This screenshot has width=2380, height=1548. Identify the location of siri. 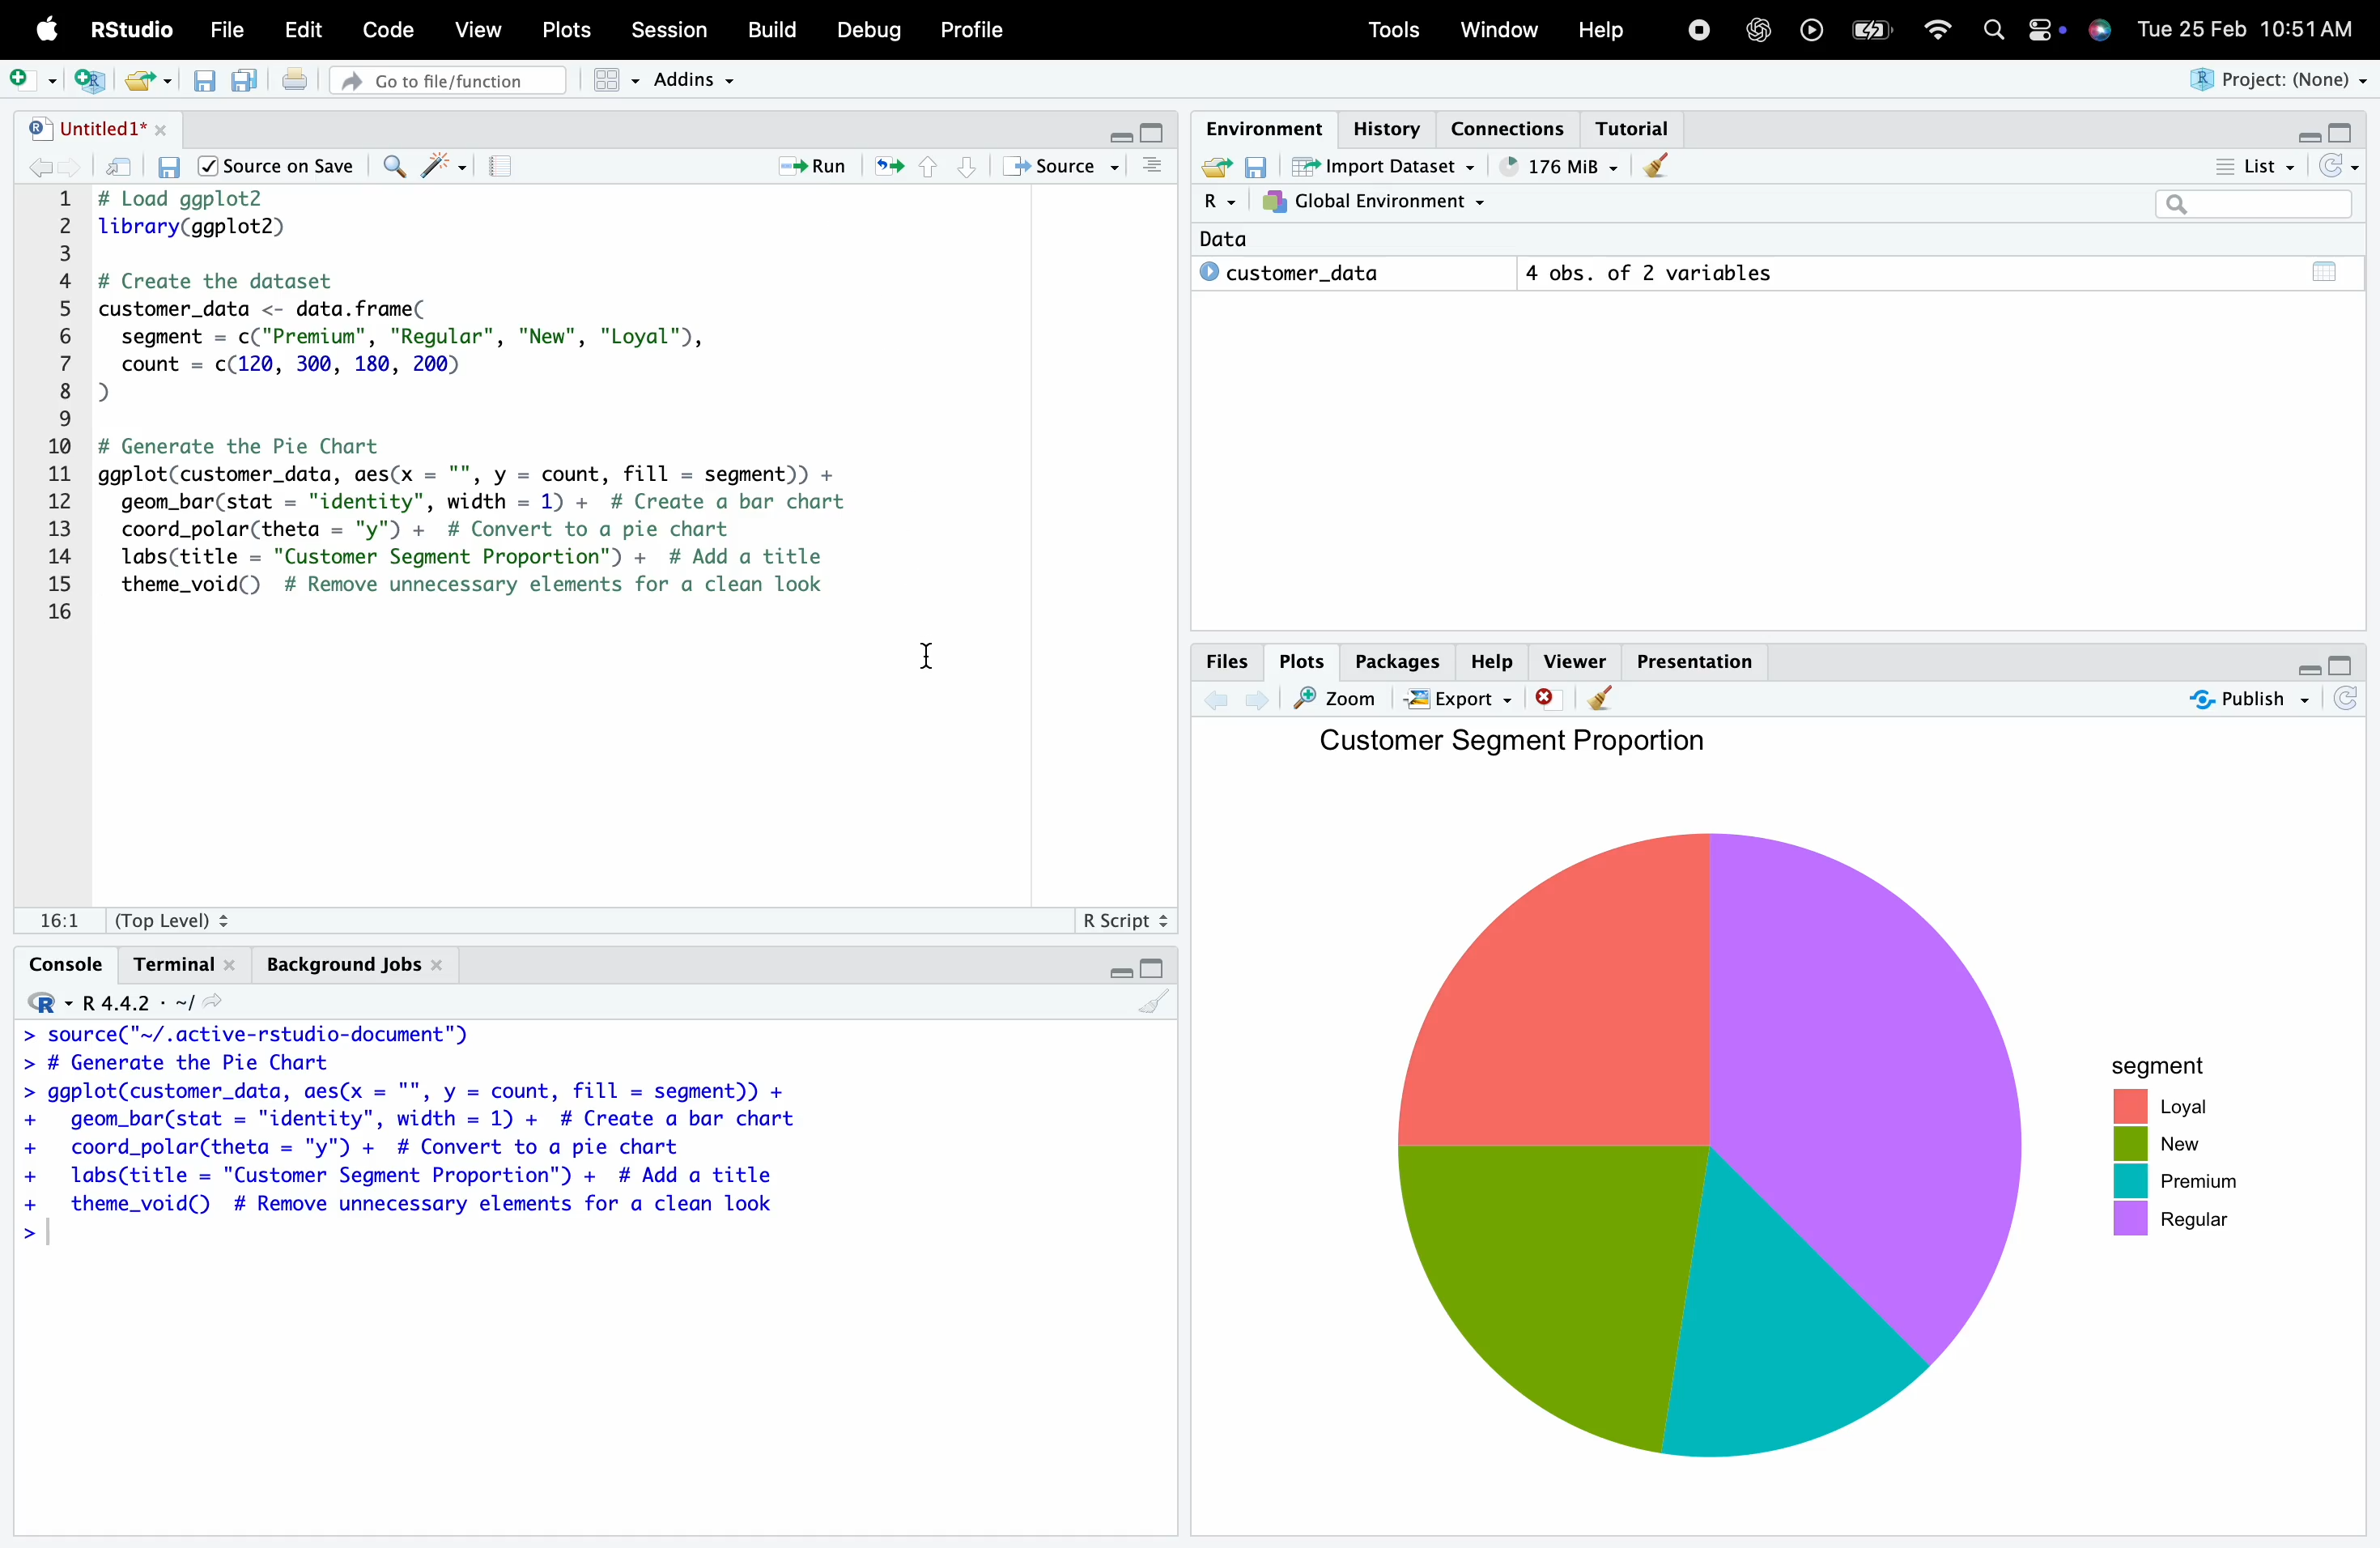
(2102, 36).